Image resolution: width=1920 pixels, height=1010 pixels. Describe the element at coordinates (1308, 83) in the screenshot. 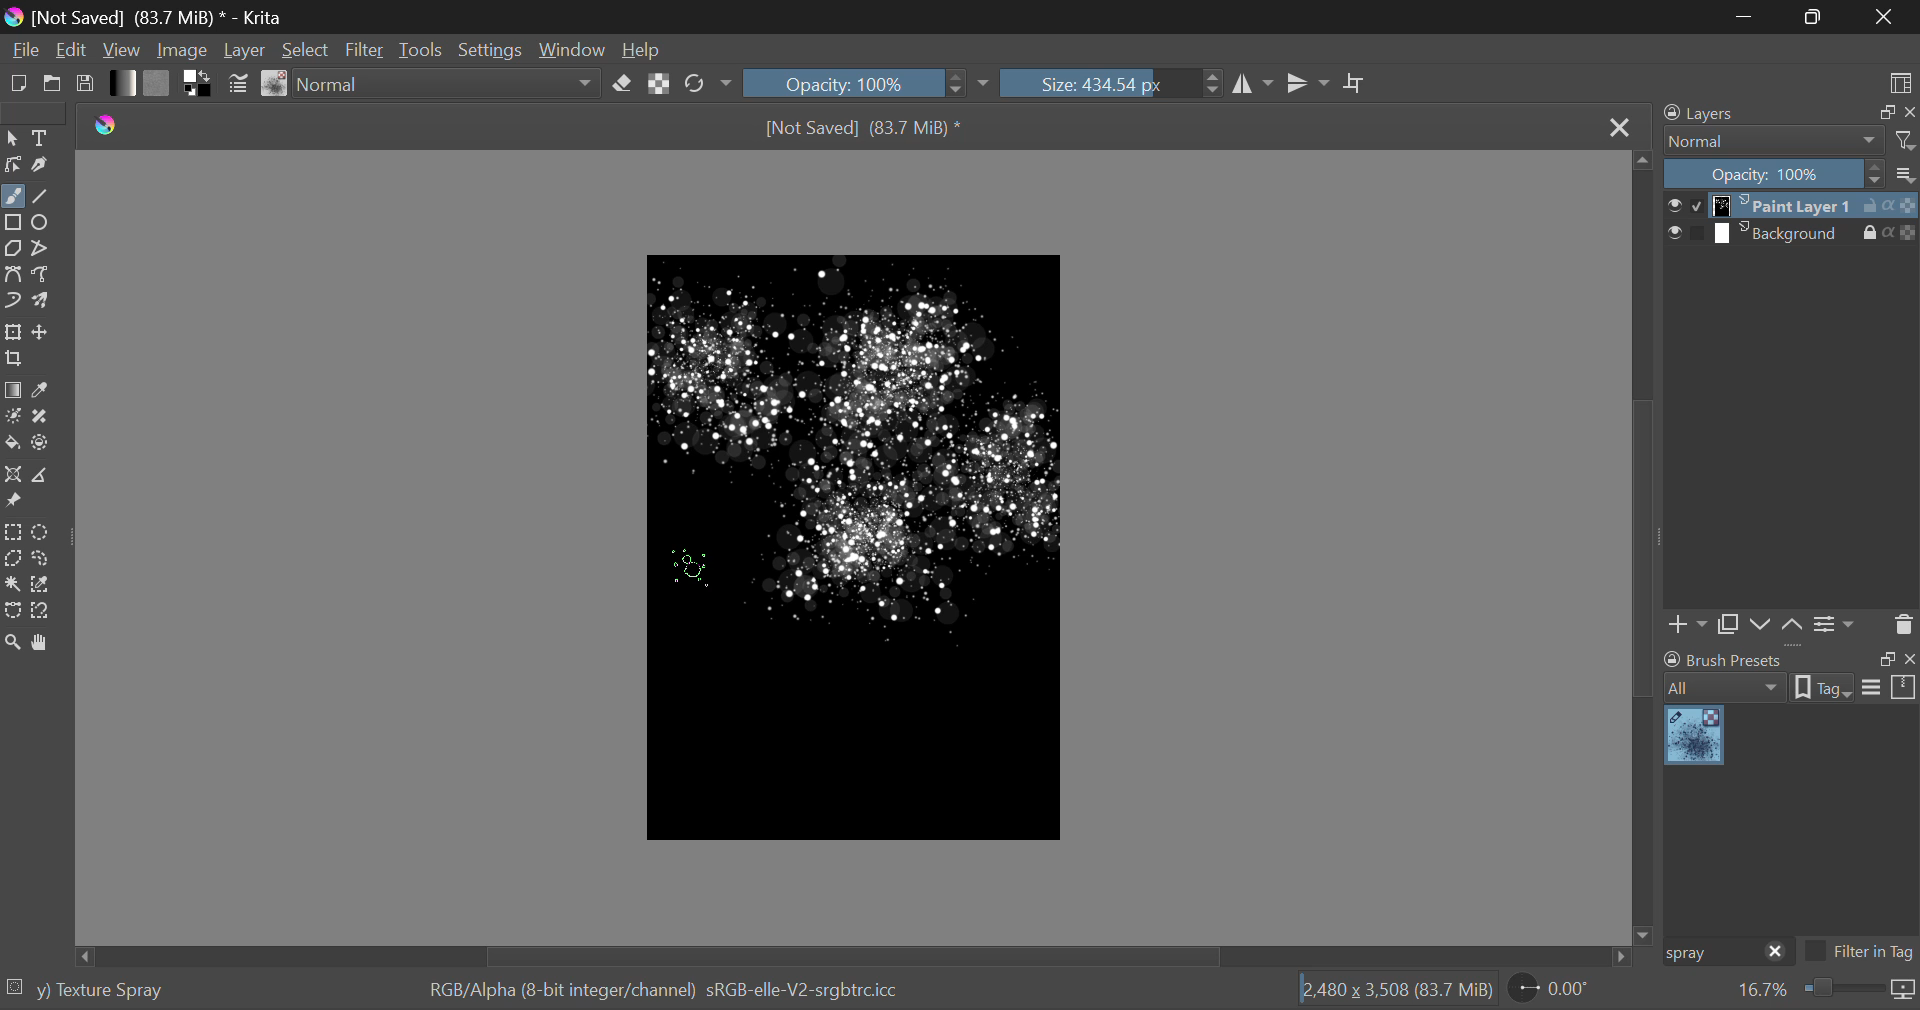

I see `Horizontal Mirror Flip` at that location.